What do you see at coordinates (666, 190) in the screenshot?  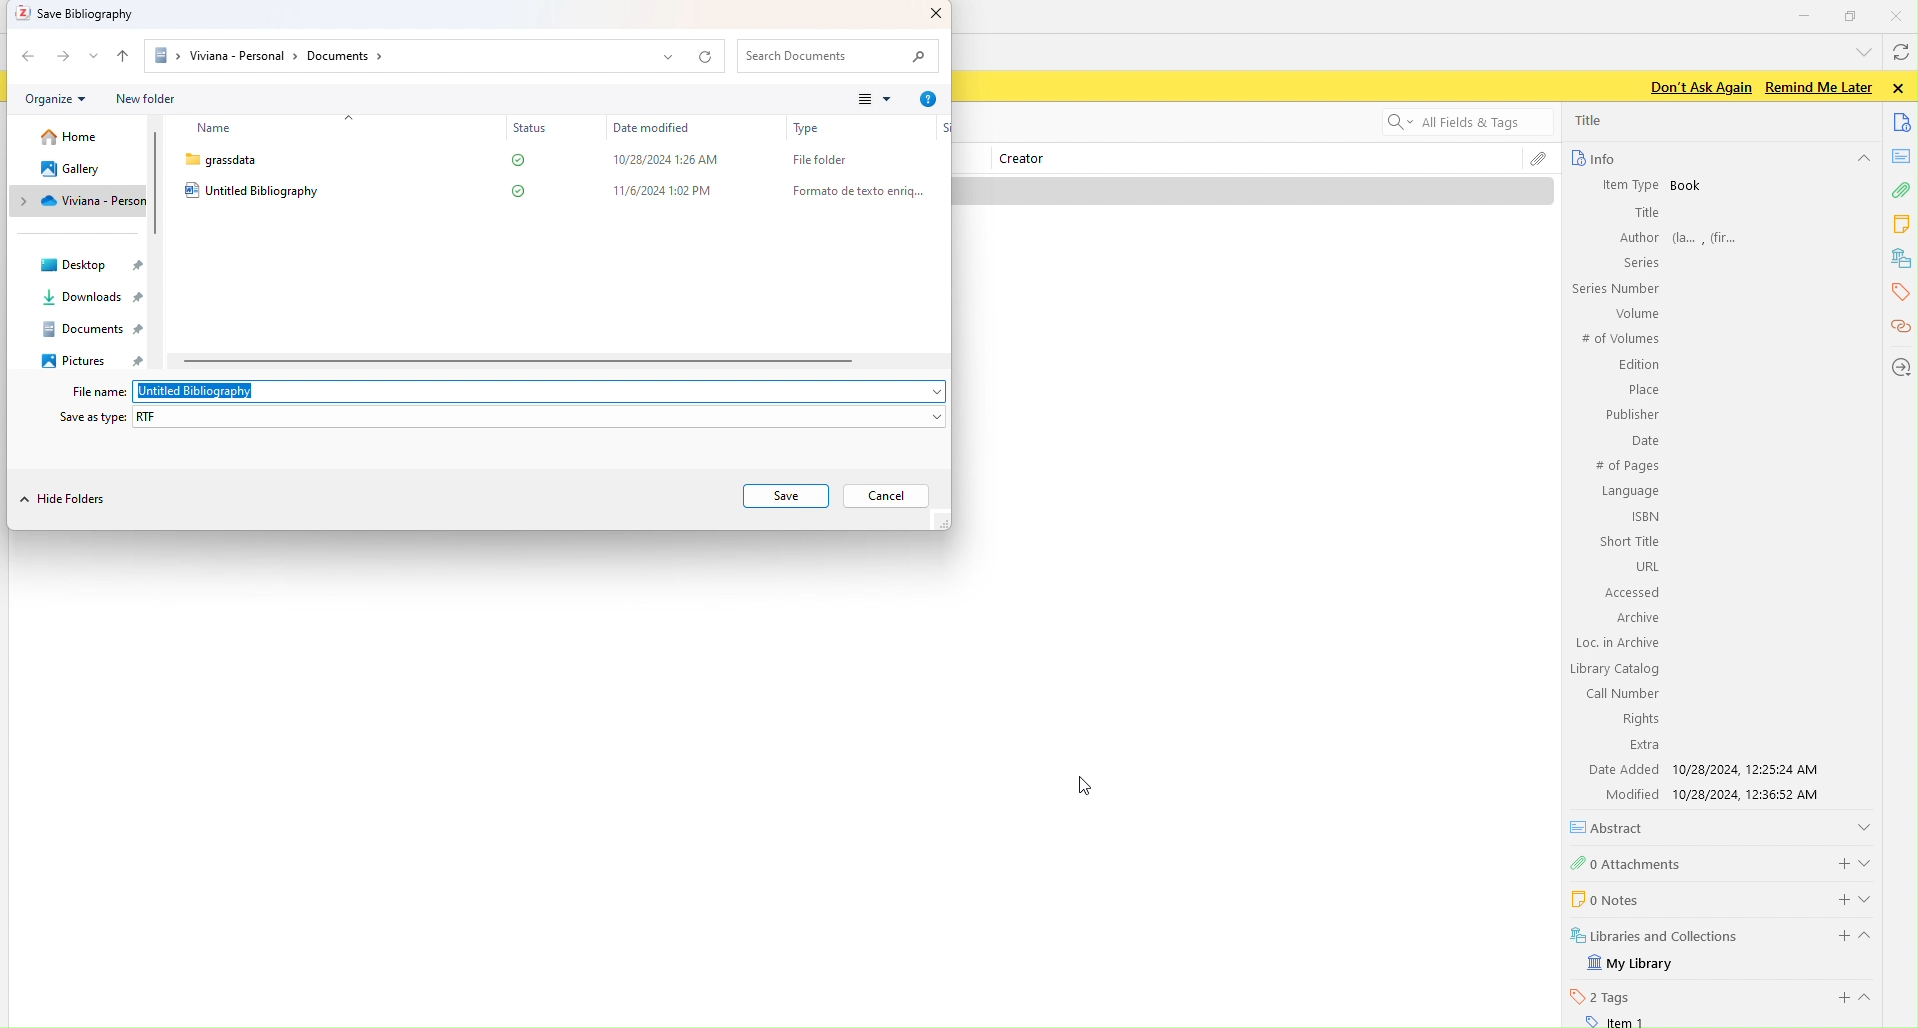 I see `11/6/2024 1:02 PM` at bounding box center [666, 190].